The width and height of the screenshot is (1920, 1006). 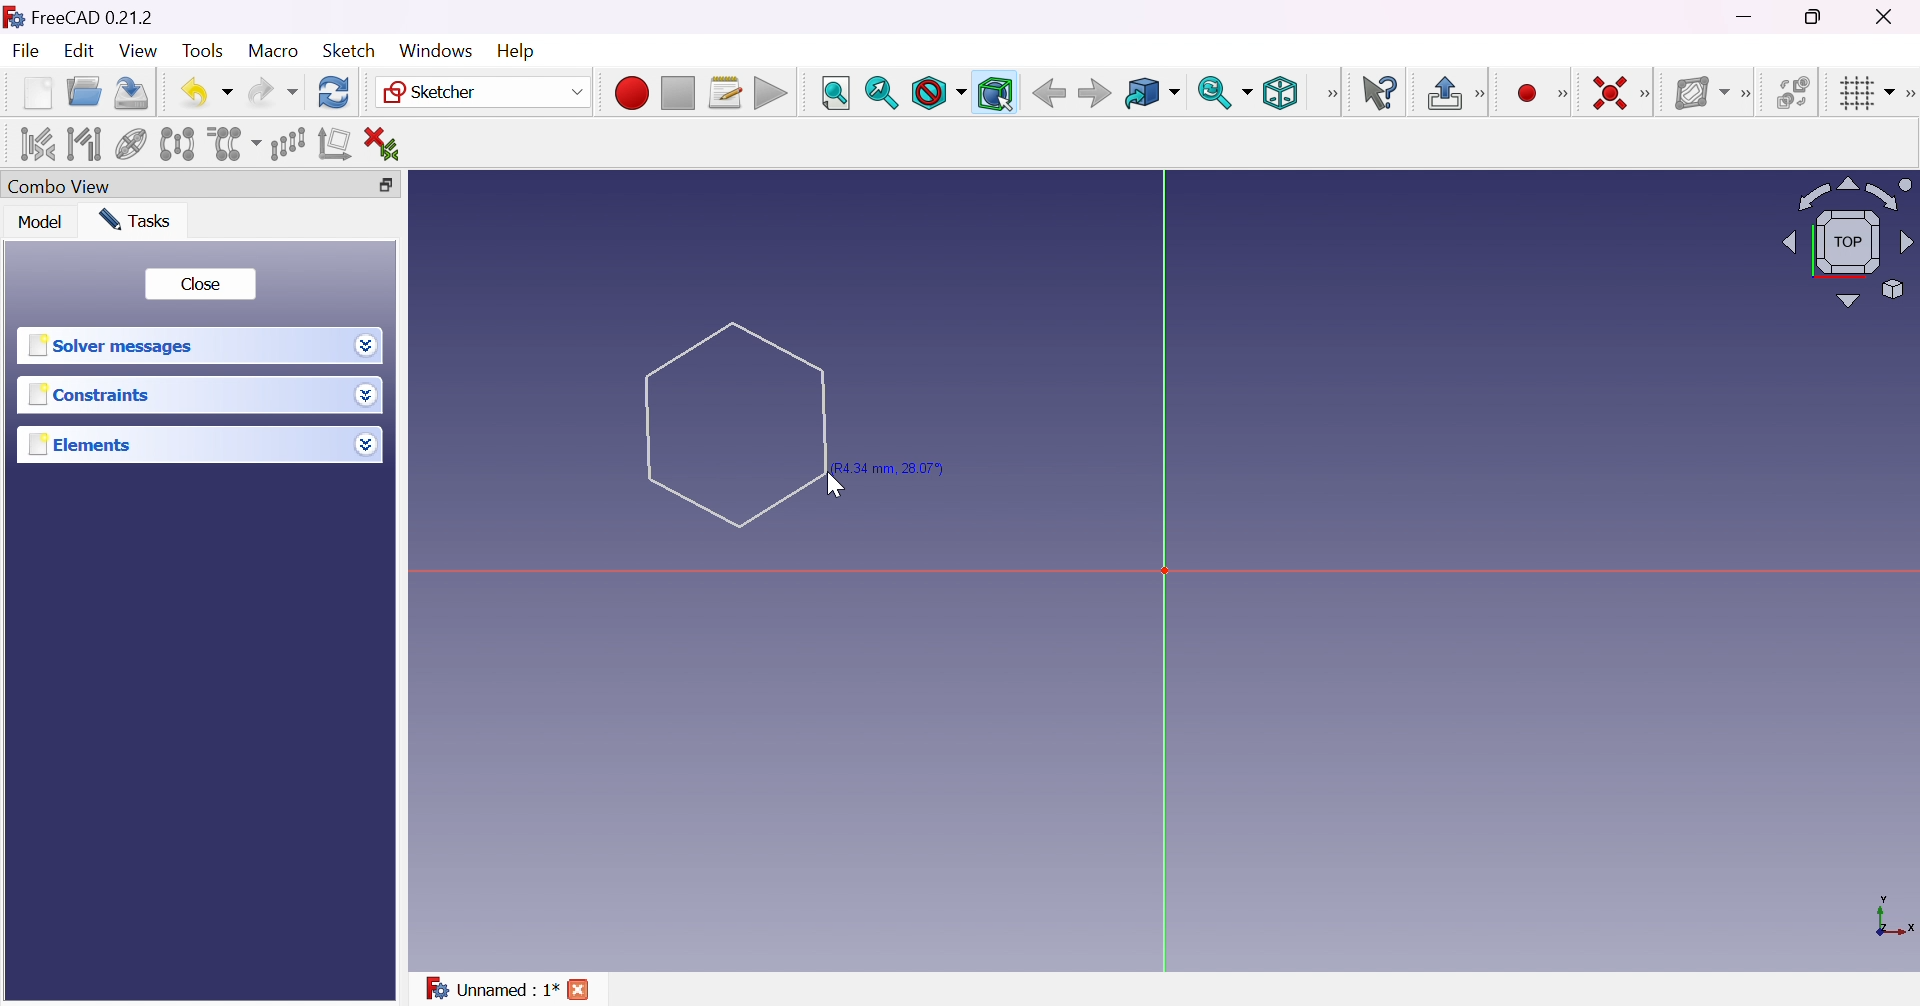 I want to click on Show/hide internal geometry, so click(x=132, y=147).